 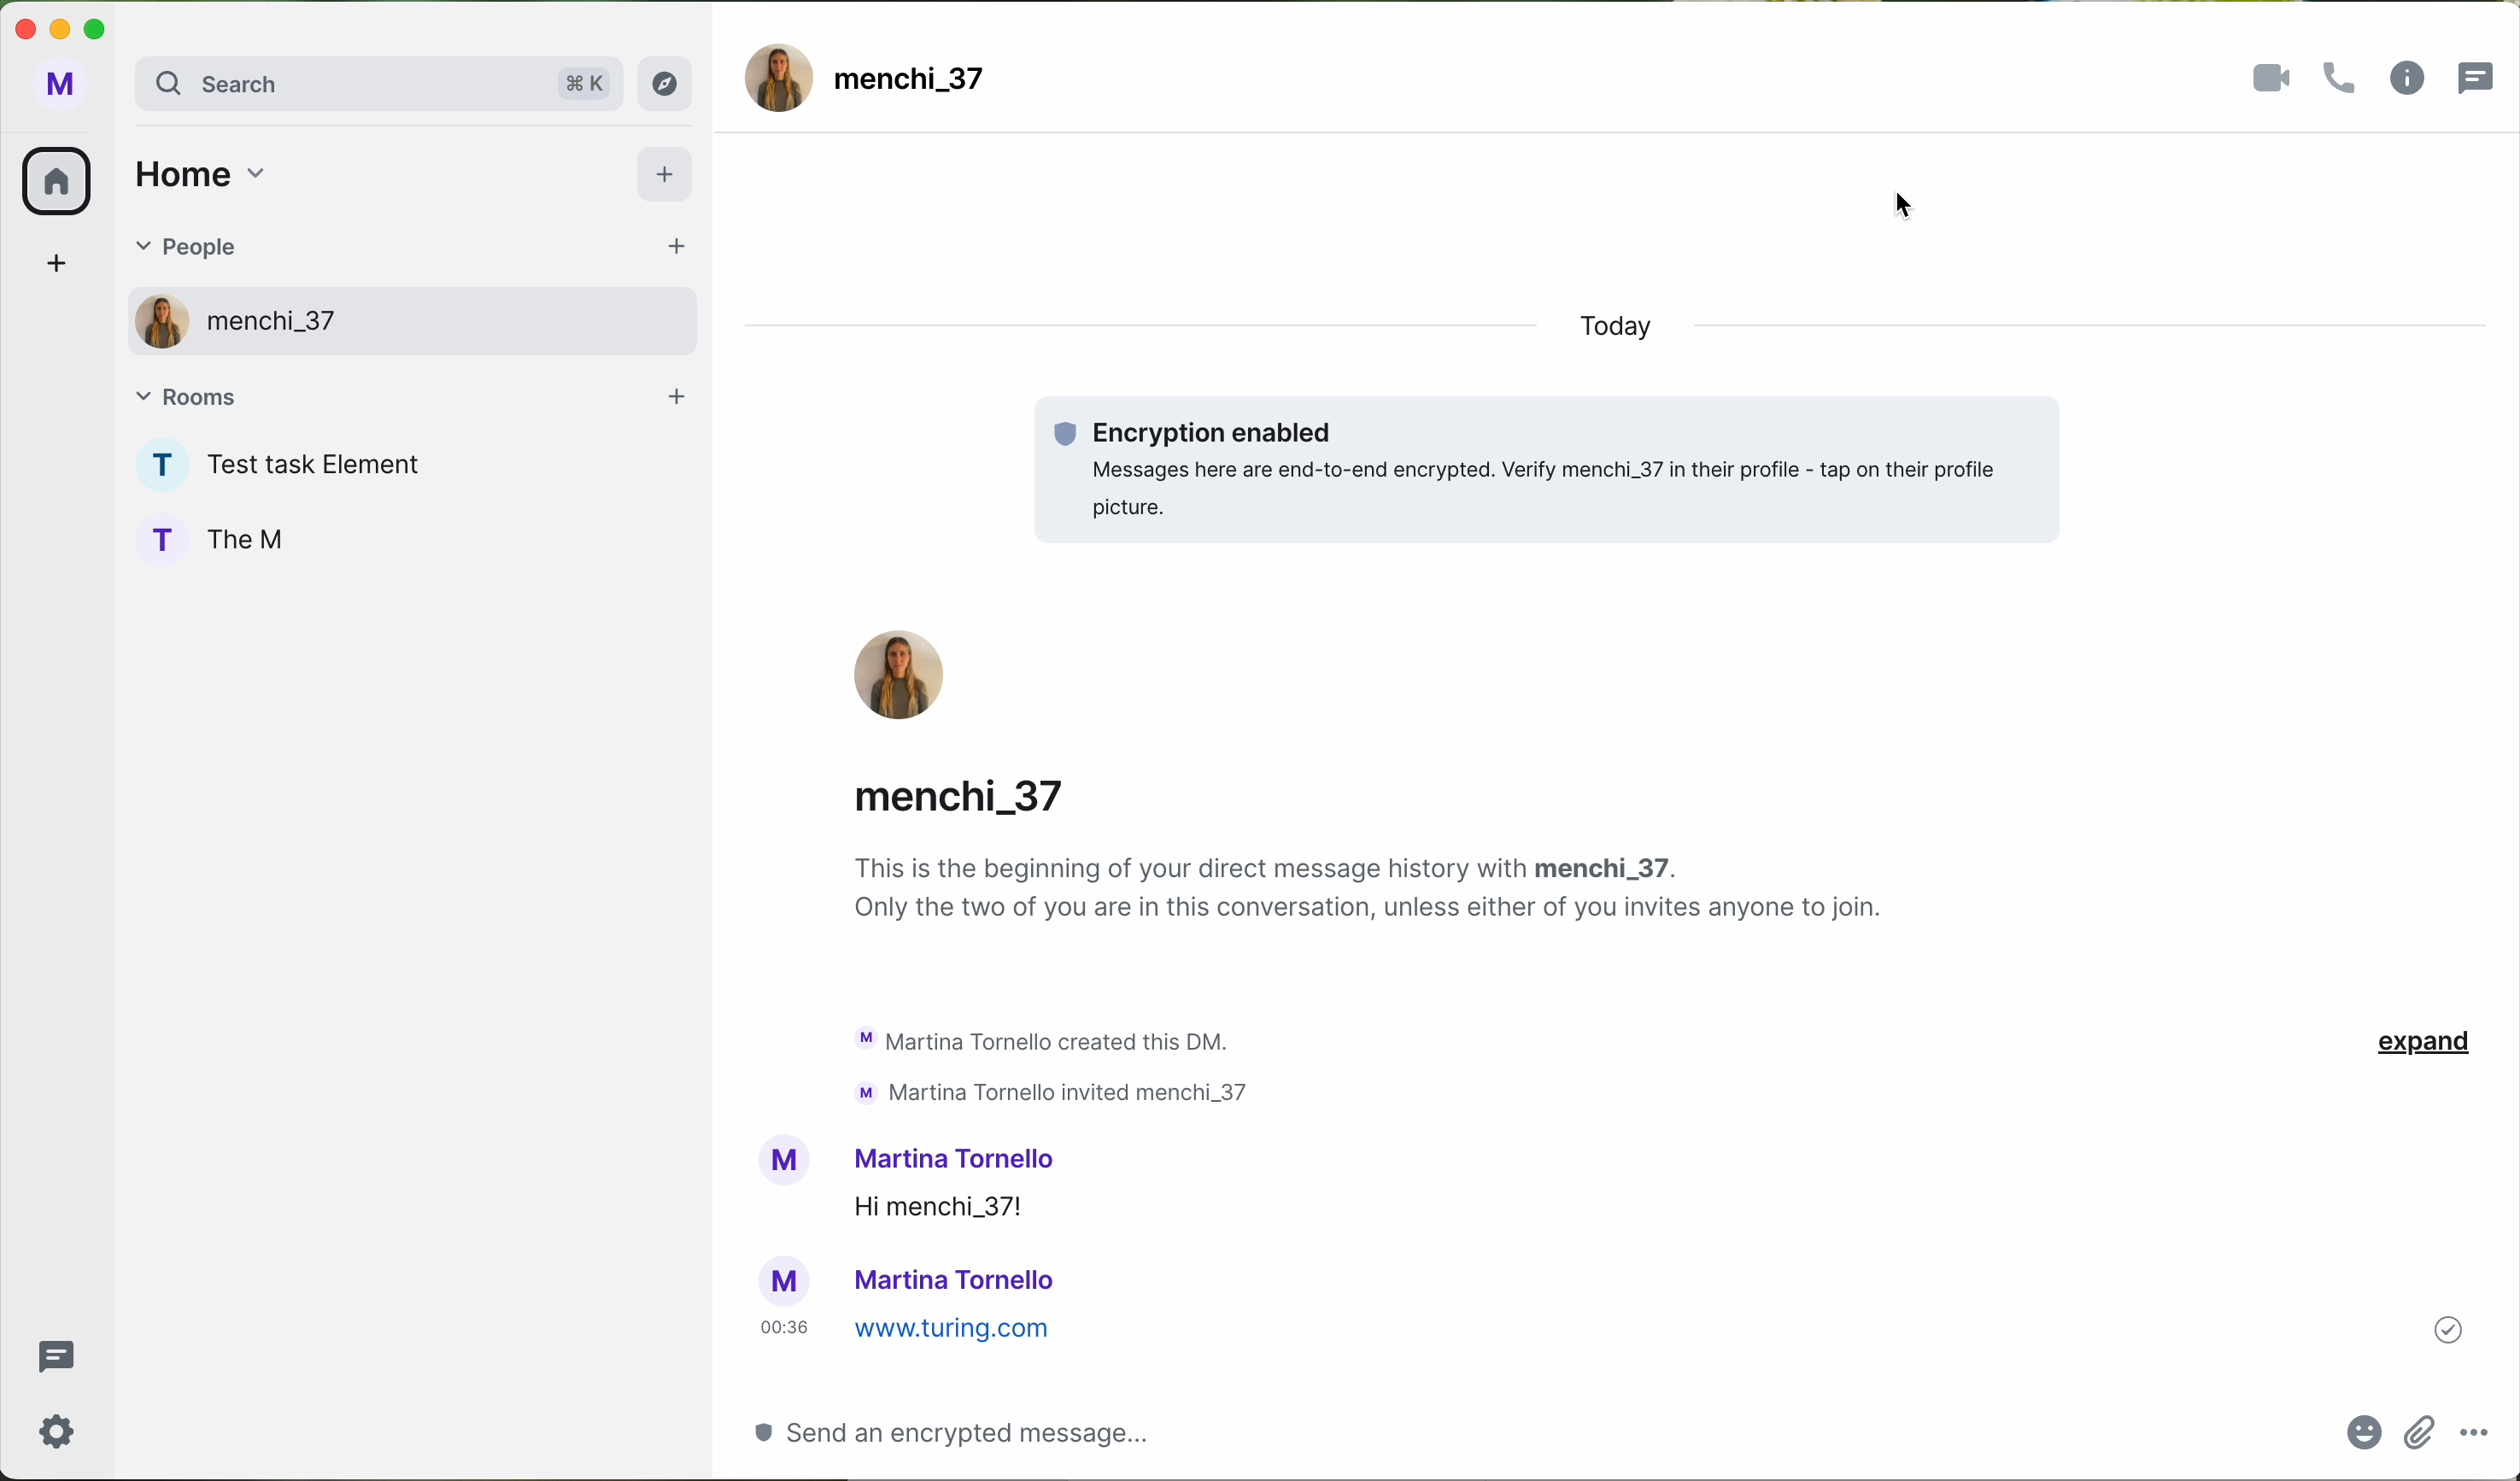 What do you see at coordinates (411, 396) in the screenshot?
I see `rooms tab` at bounding box center [411, 396].